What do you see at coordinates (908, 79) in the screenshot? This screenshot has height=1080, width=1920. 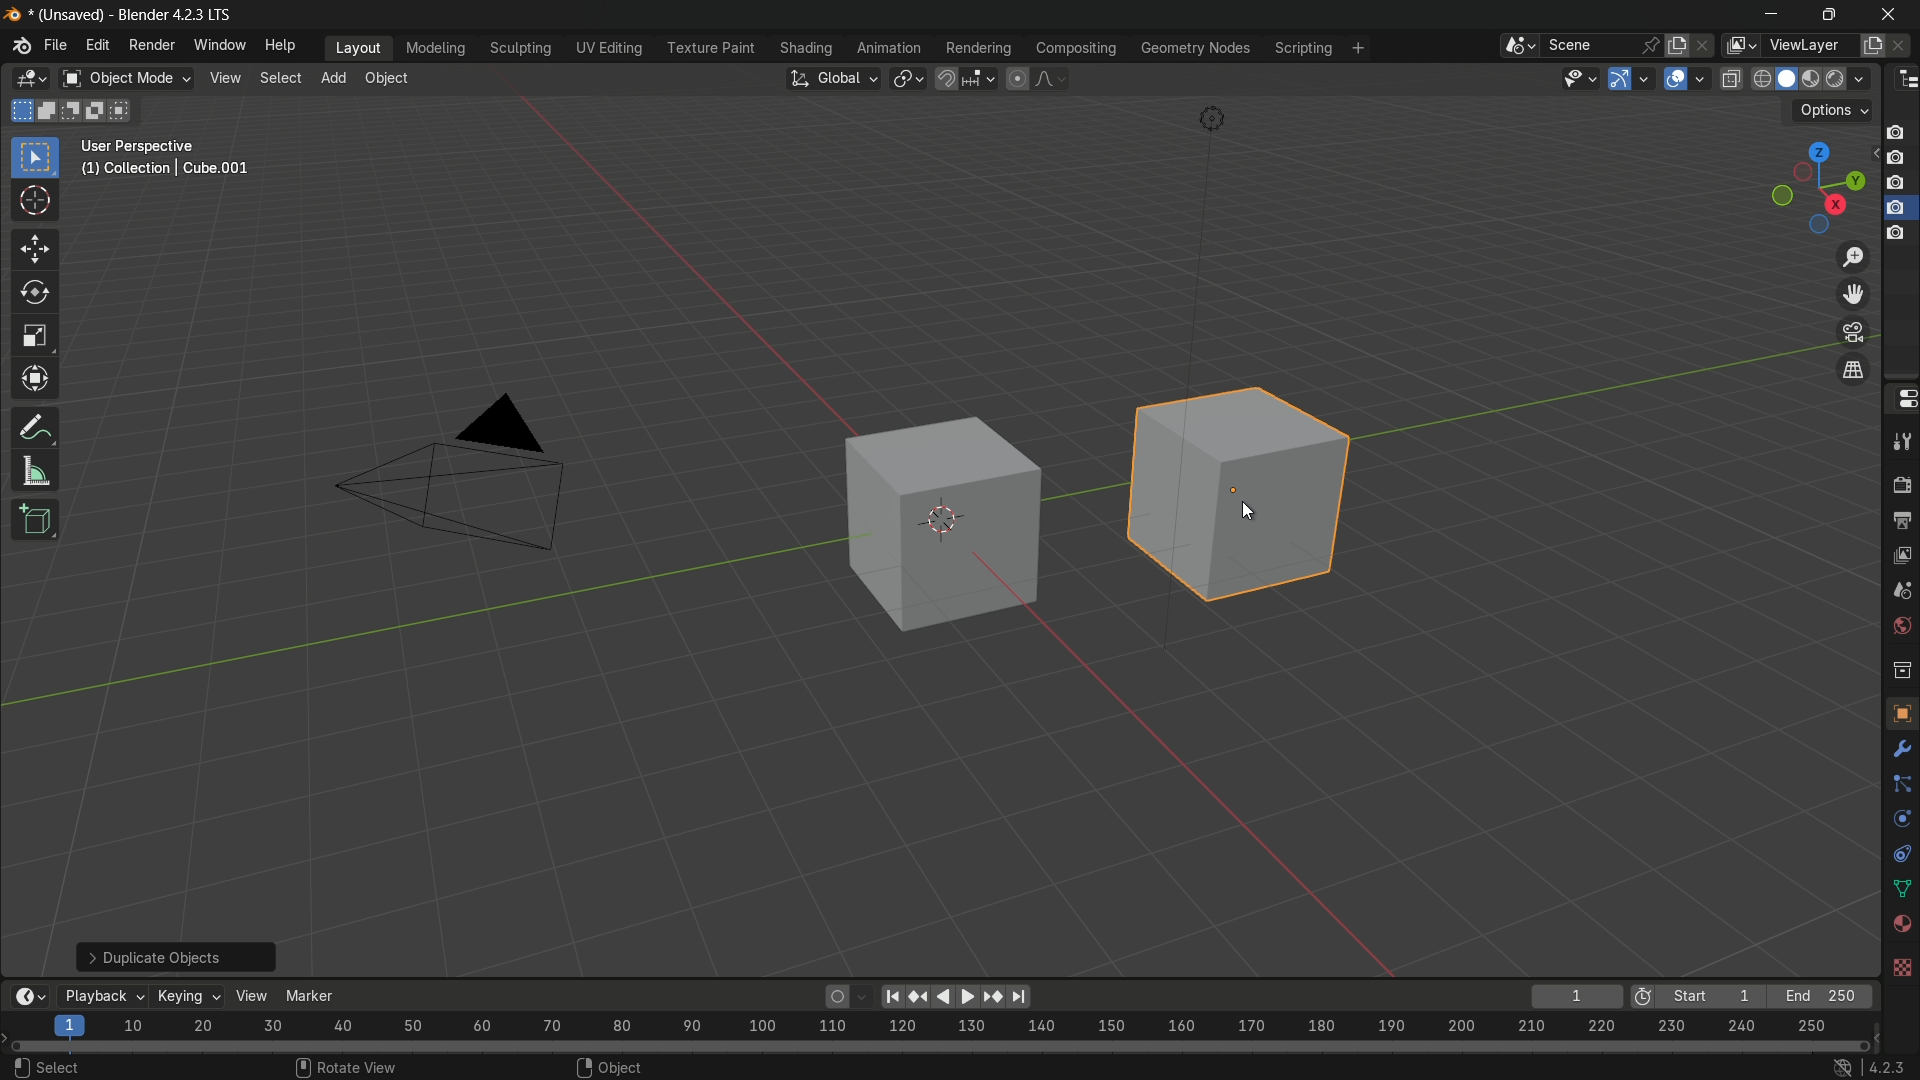 I see `transform pivot point` at bounding box center [908, 79].